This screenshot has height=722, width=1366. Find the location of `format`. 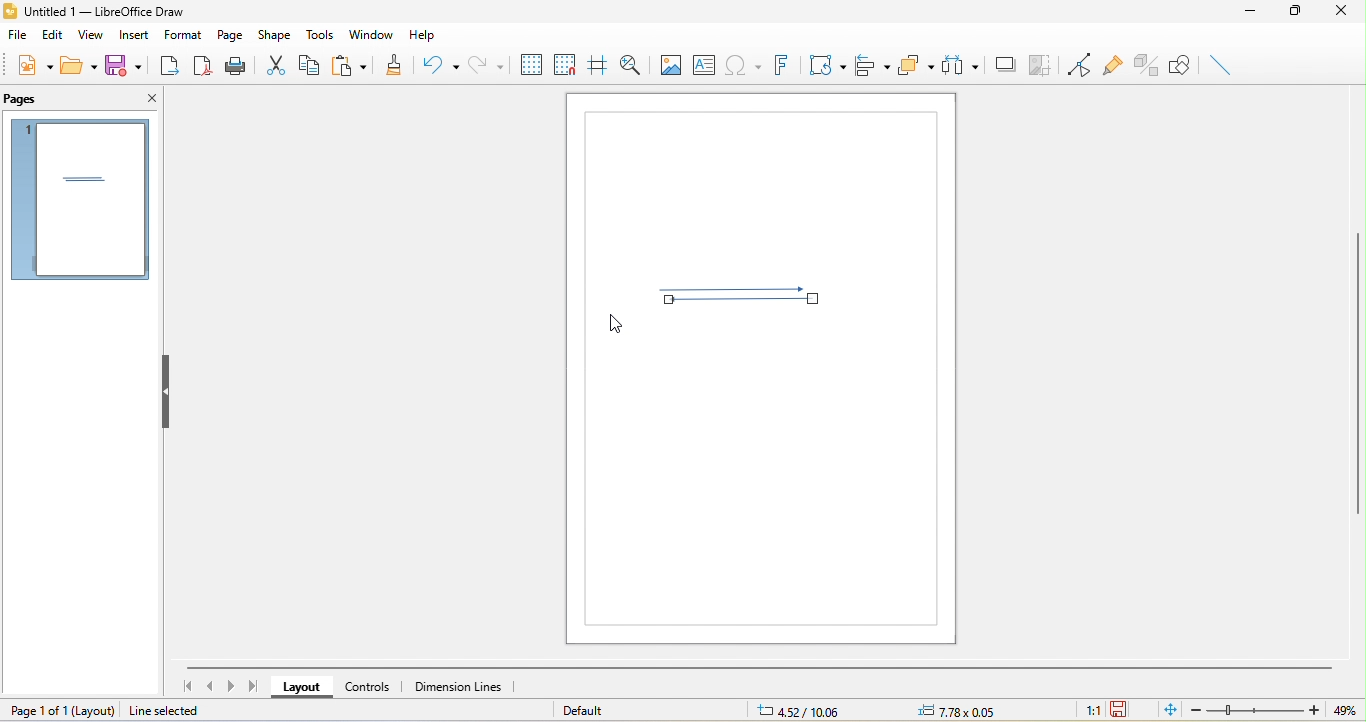

format is located at coordinates (184, 33).